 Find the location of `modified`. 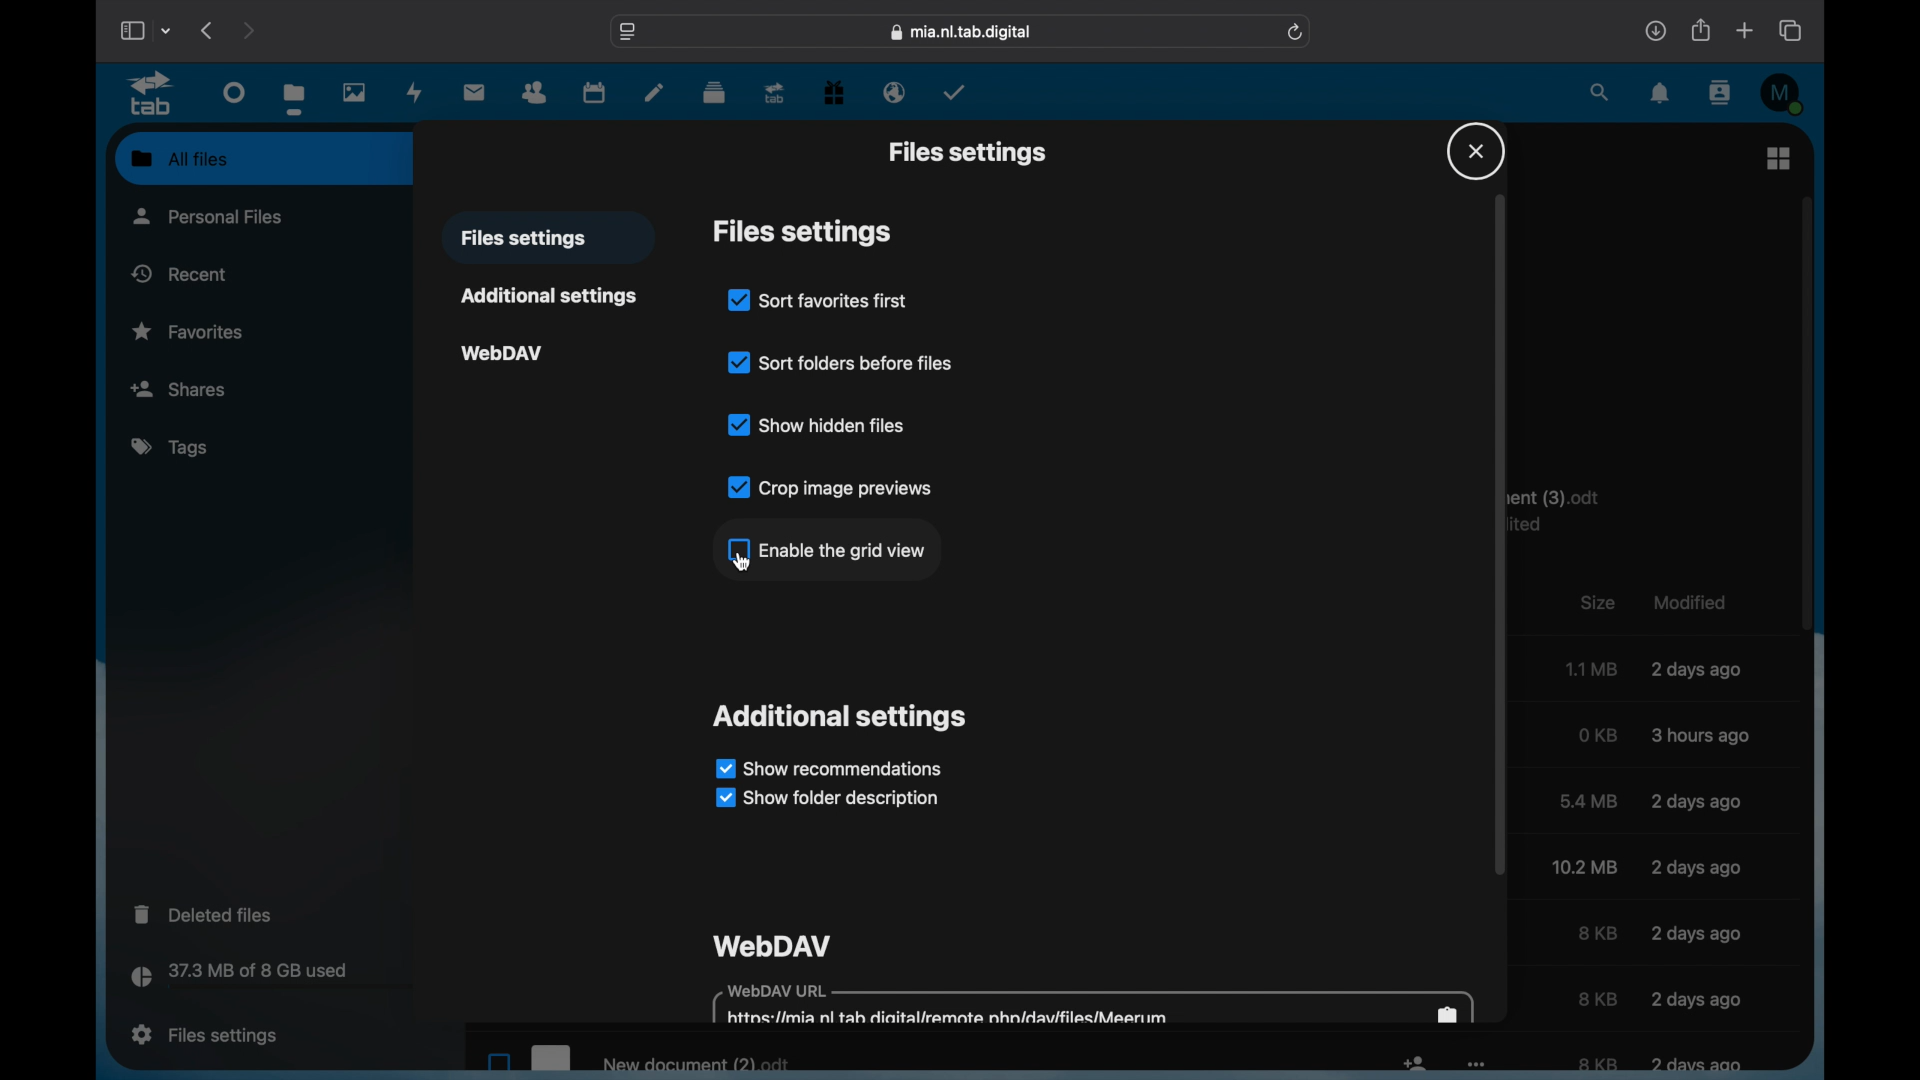

modified is located at coordinates (1702, 735).